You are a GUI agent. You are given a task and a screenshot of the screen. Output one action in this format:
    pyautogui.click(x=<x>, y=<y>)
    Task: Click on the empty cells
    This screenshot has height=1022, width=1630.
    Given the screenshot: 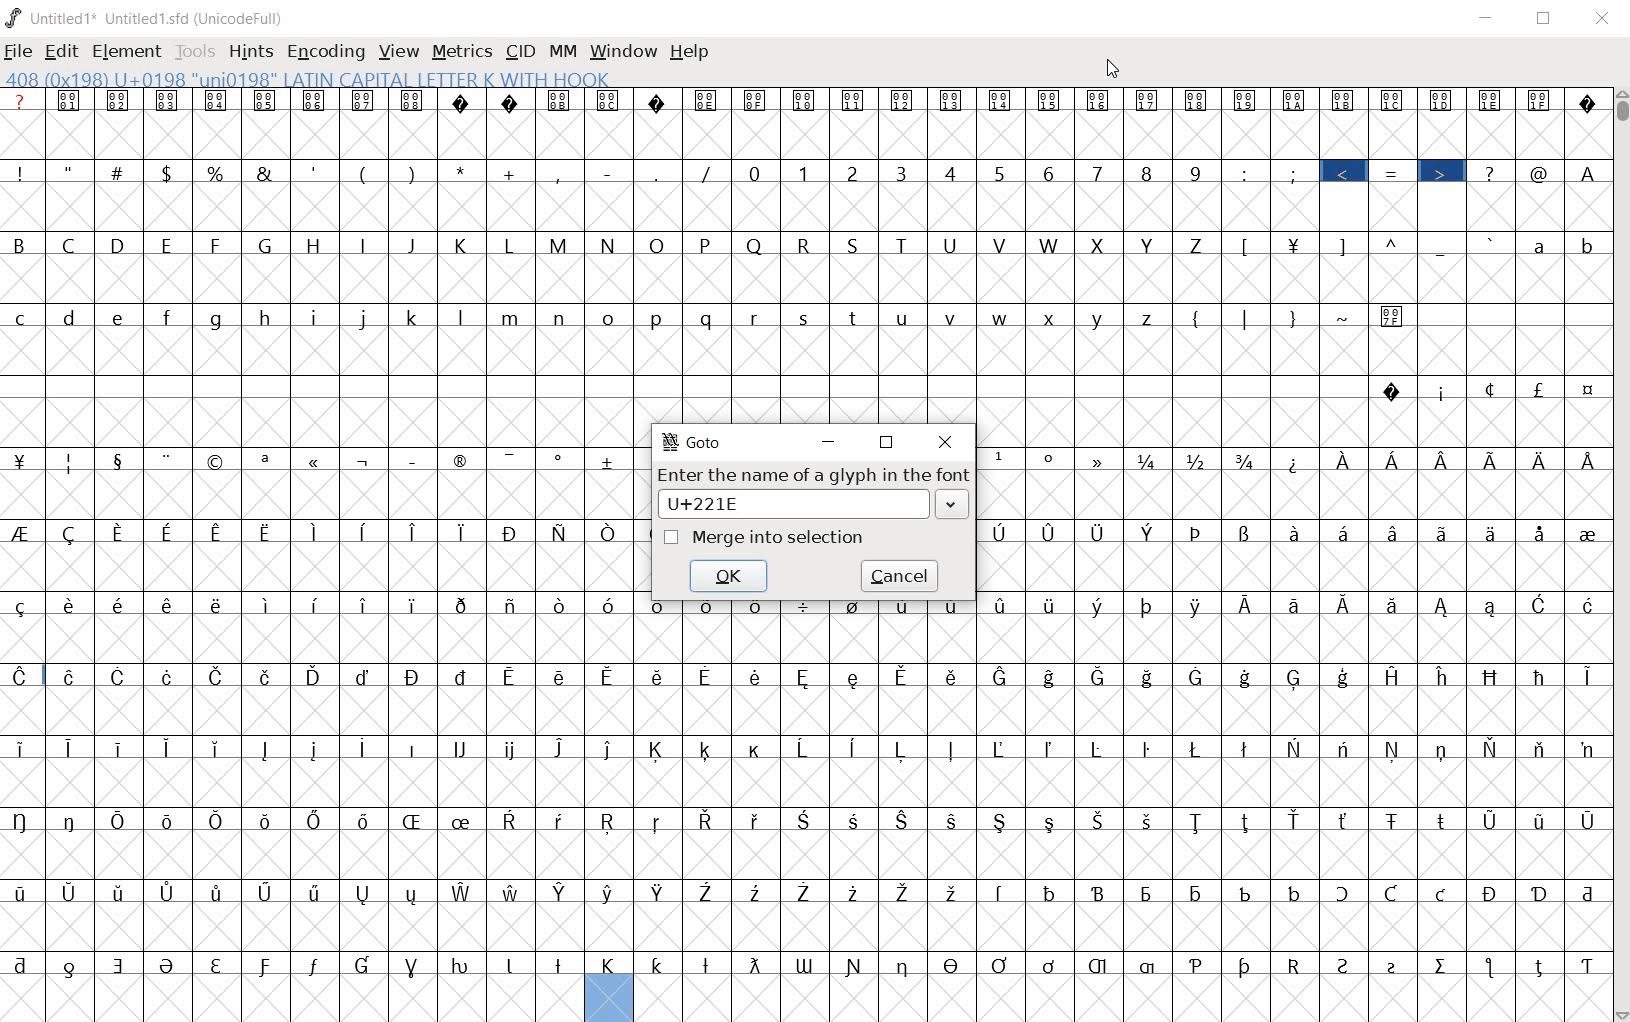 What is the action you would take?
    pyautogui.click(x=292, y=1001)
    